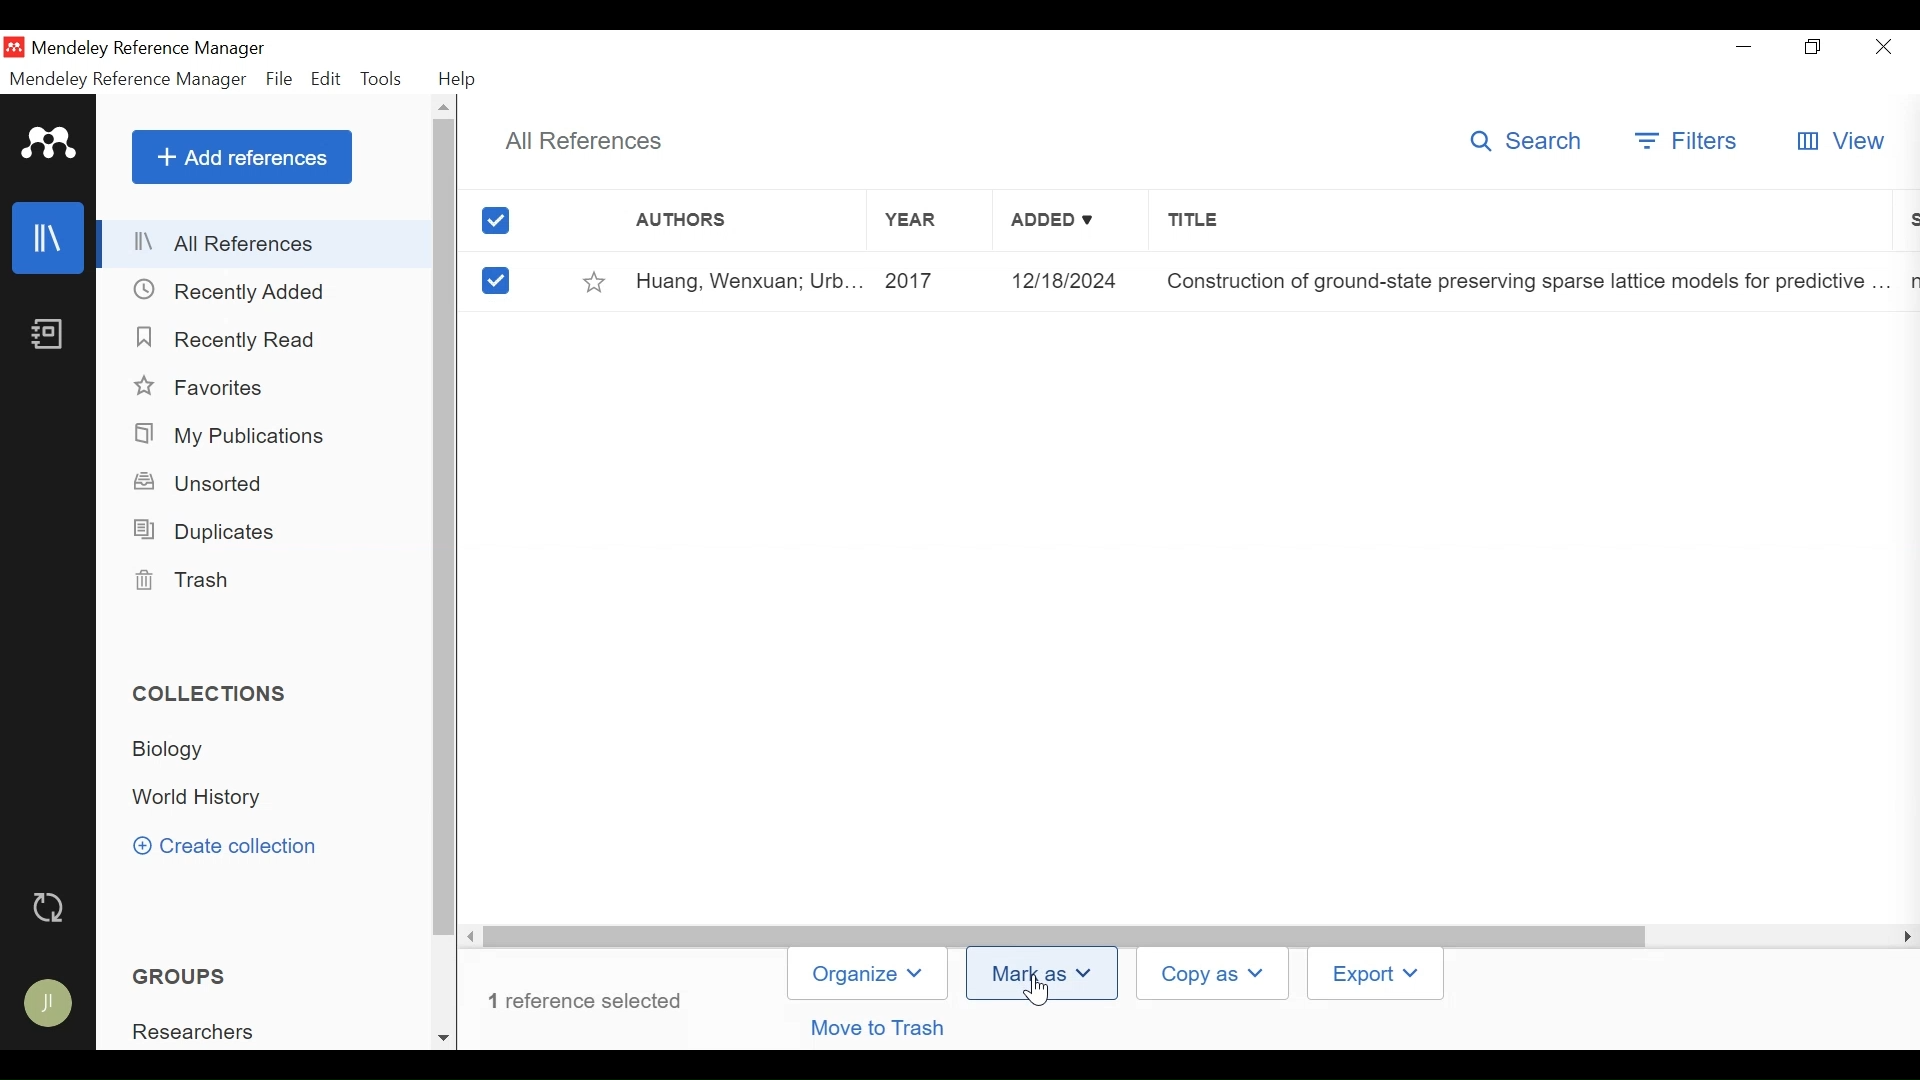 The width and height of the screenshot is (1920, 1080). Describe the element at coordinates (182, 975) in the screenshot. I see `Groups` at that location.